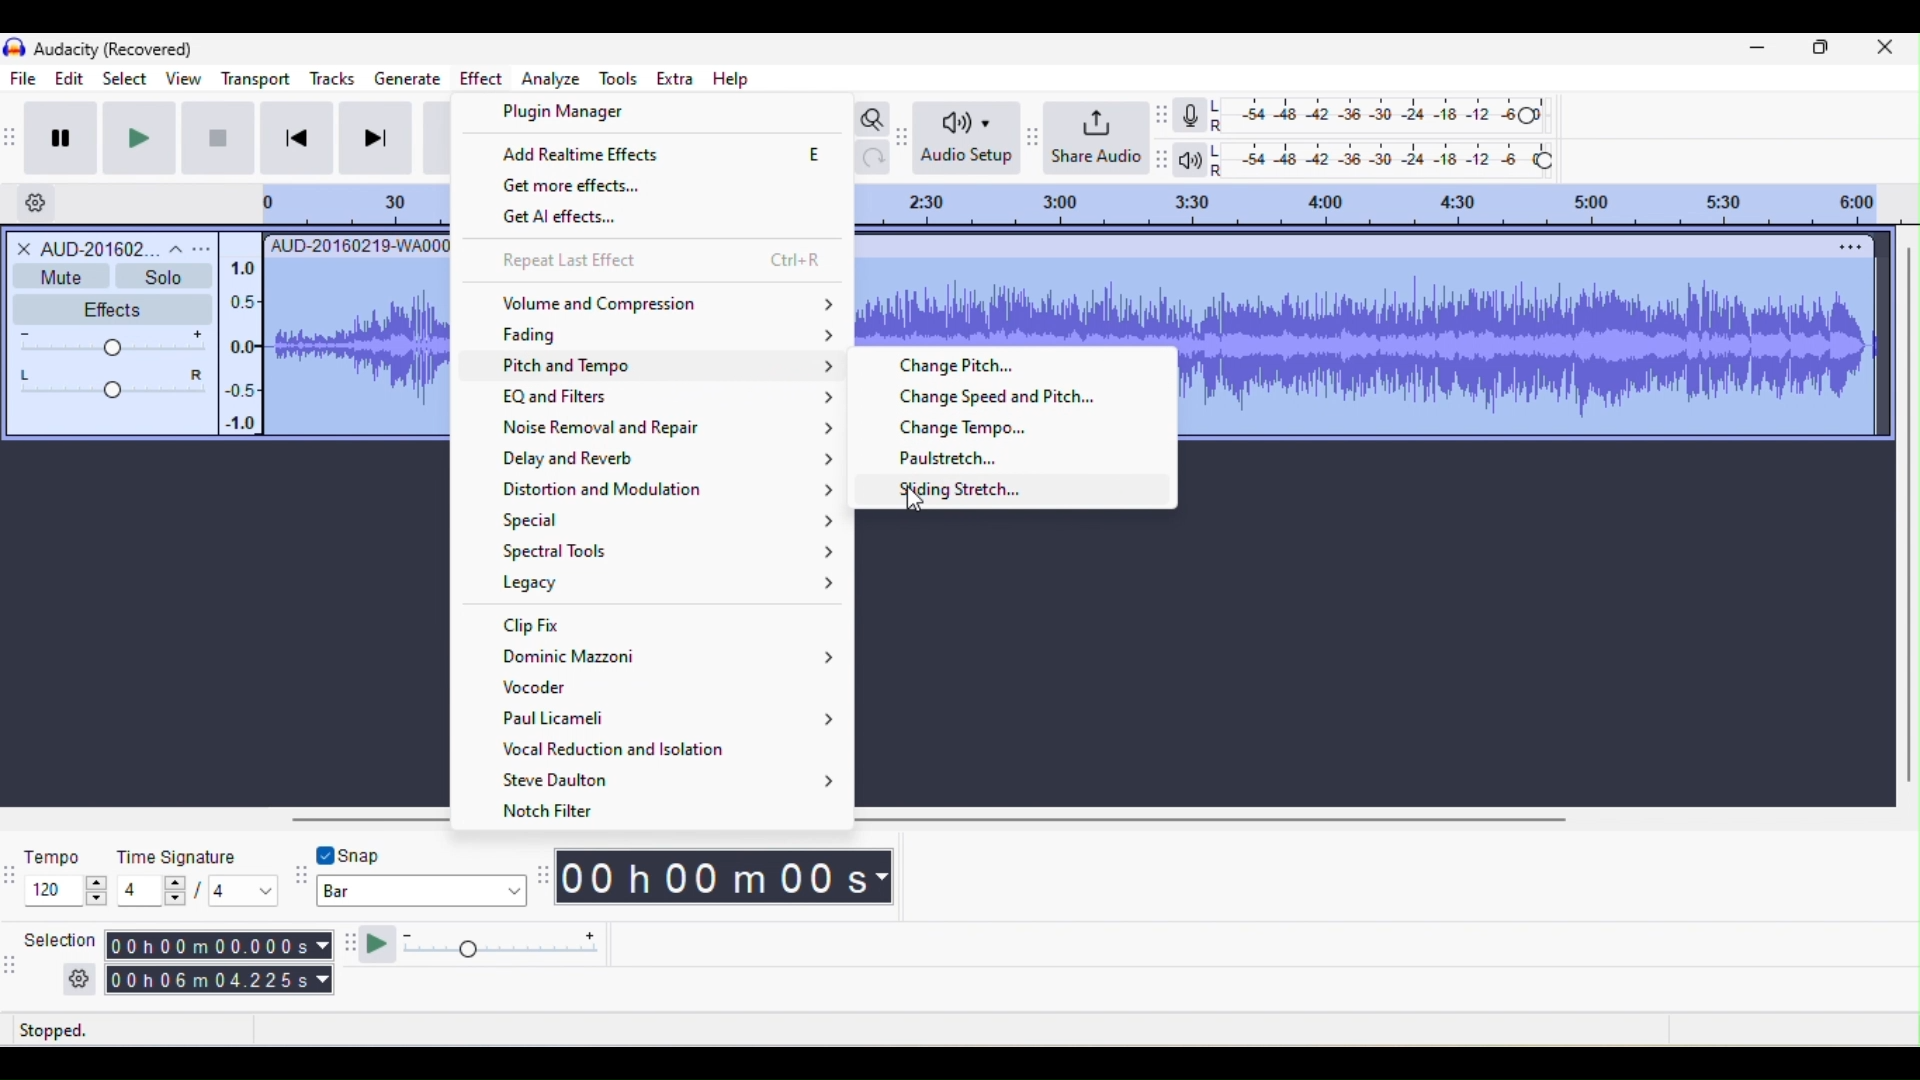 This screenshot has height=1080, width=1920. What do you see at coordinates (59, 276) in the screenshot?
I see `Mute` at bounding box center [59, 276].